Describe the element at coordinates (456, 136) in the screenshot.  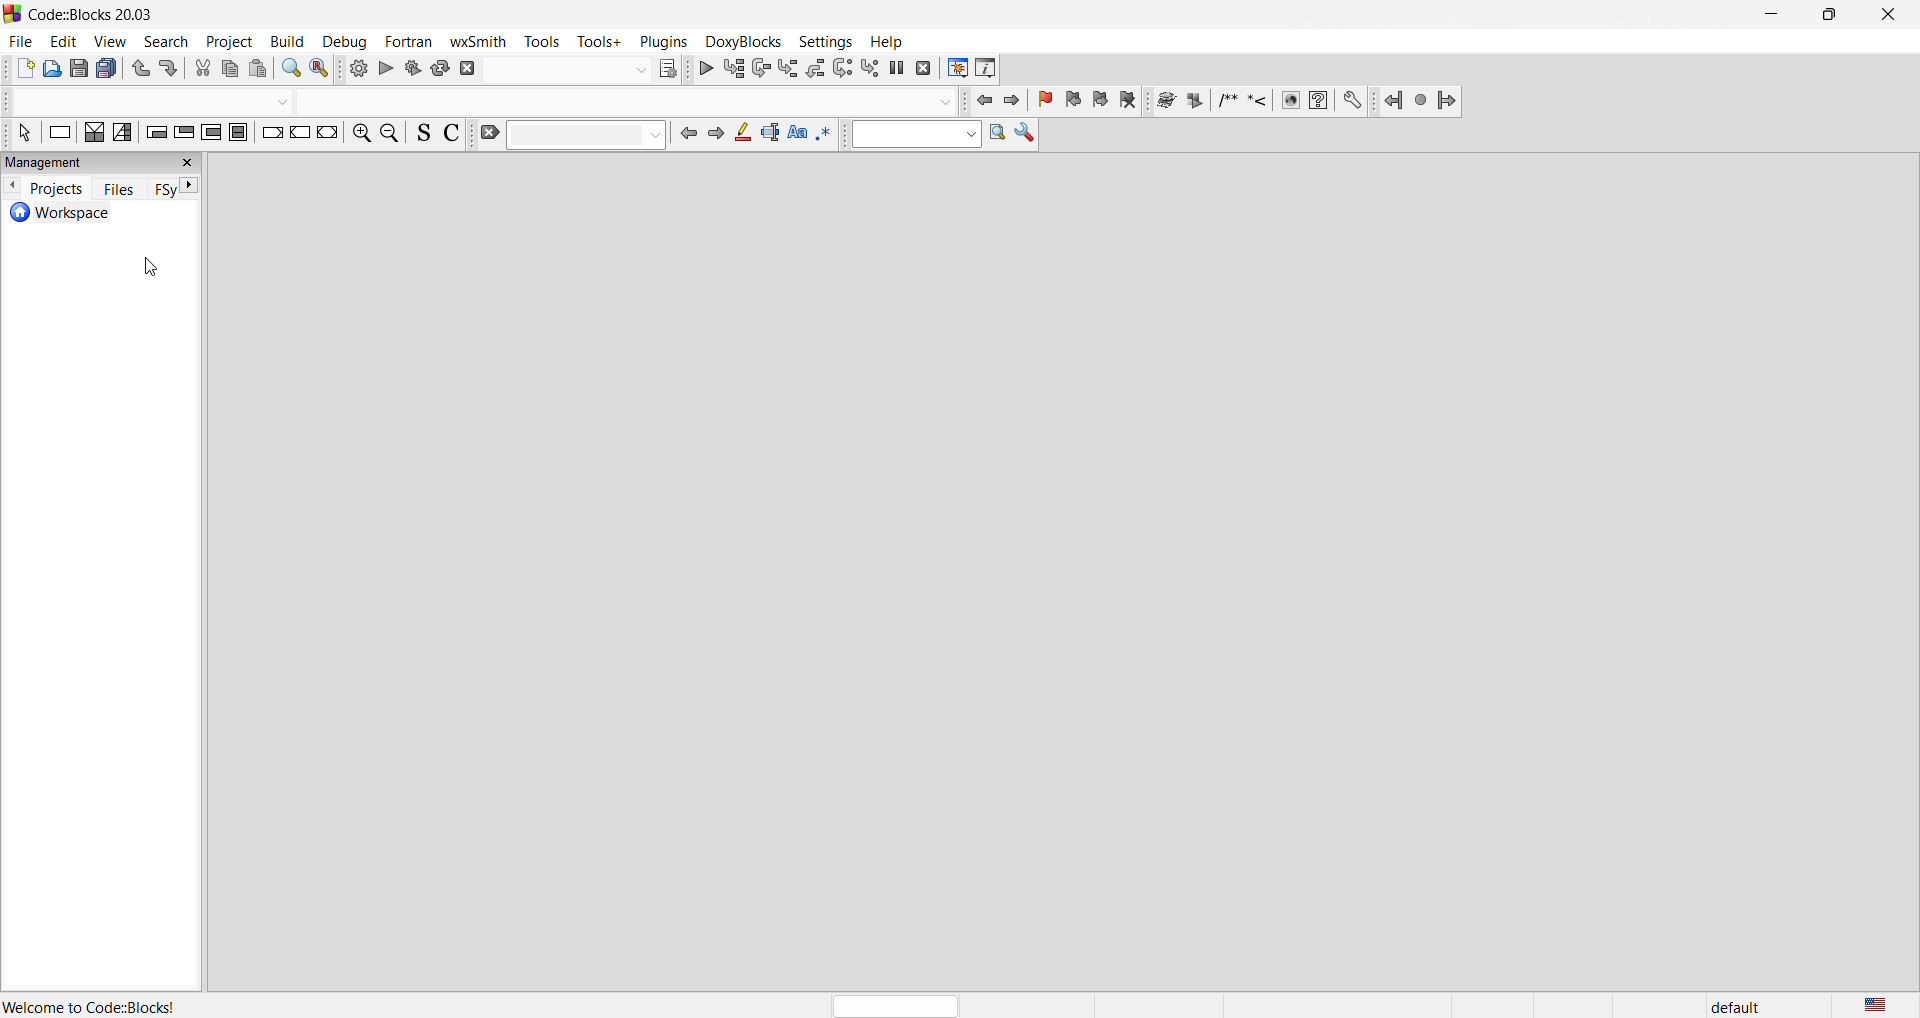
I see `toggle to comment` at that location.